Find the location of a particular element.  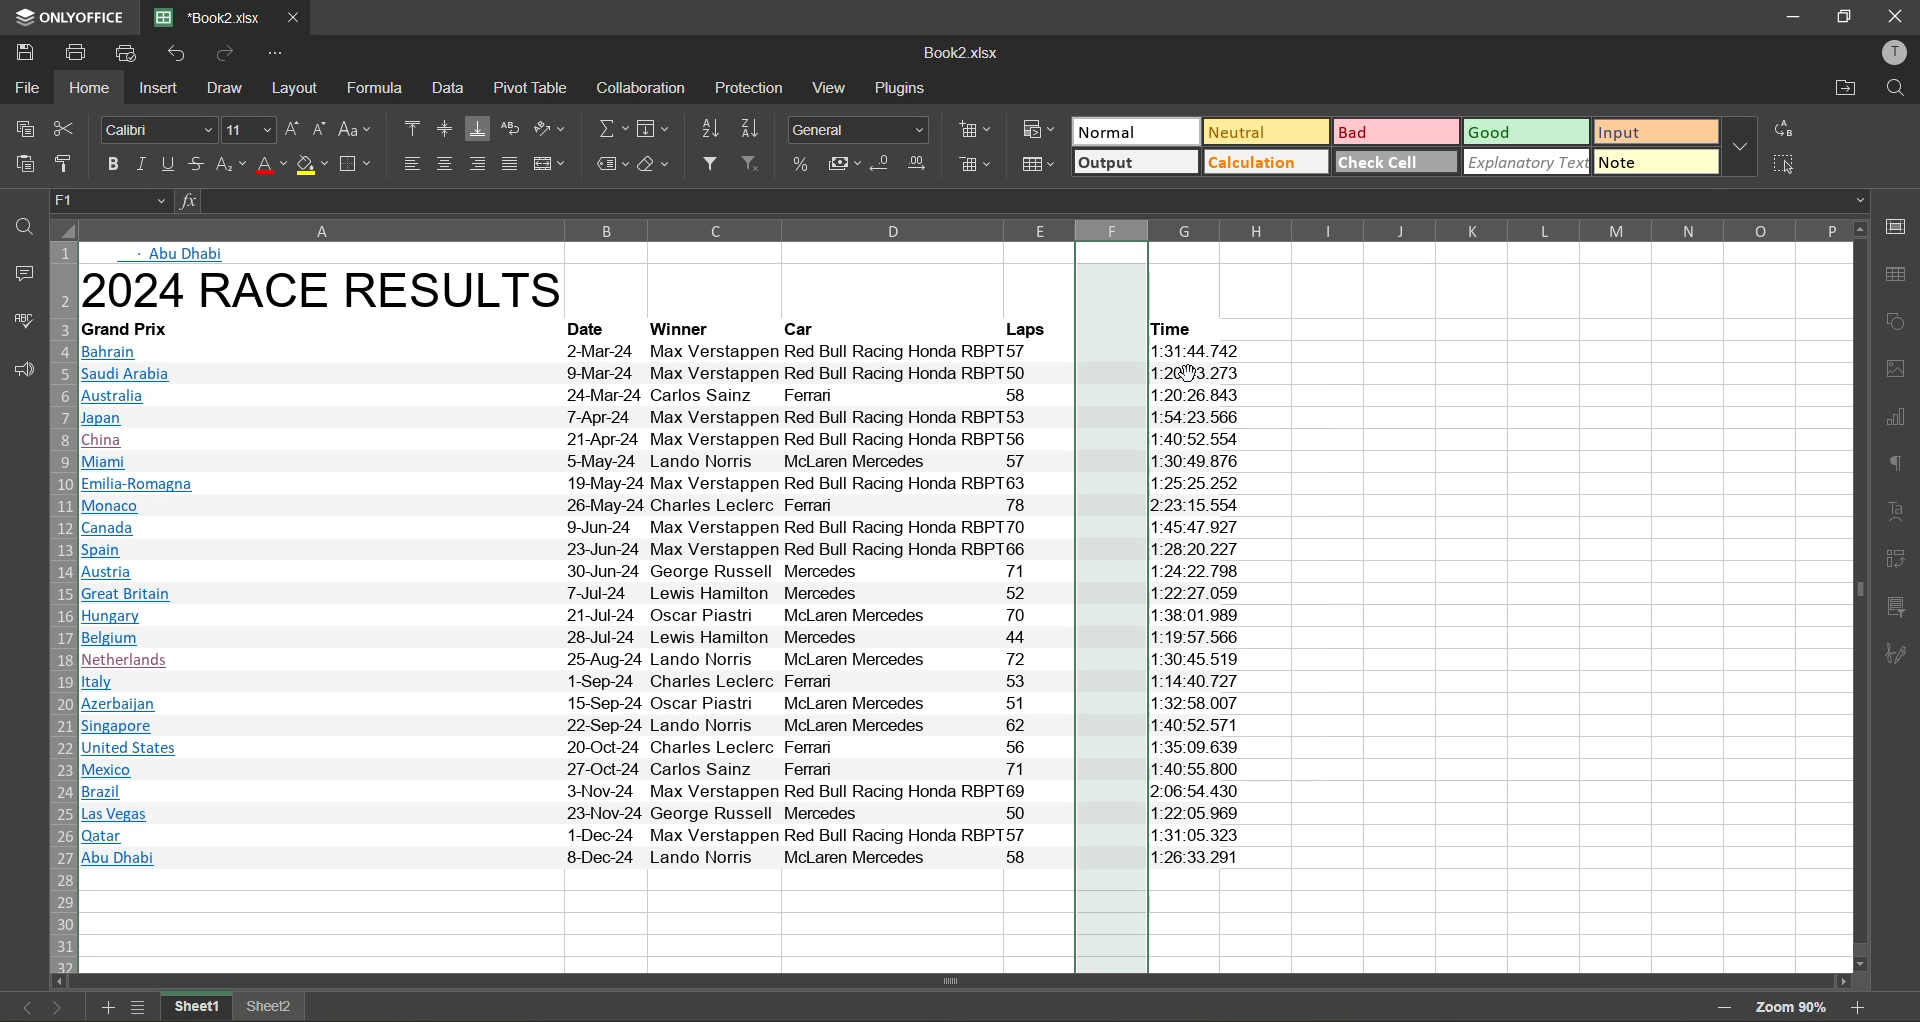

align top is located at coordinates (407, 127).